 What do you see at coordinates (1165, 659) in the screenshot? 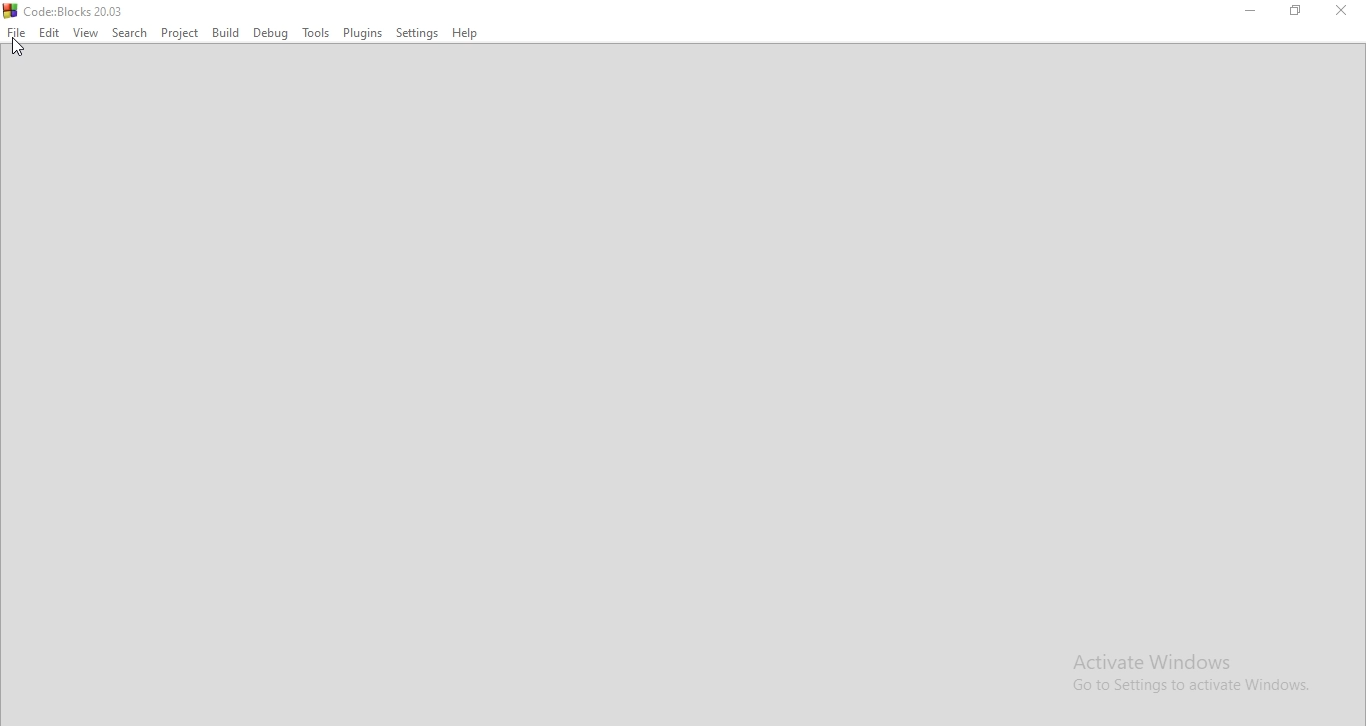
I see `Activate Windows` at bounding box center [1165, 659].